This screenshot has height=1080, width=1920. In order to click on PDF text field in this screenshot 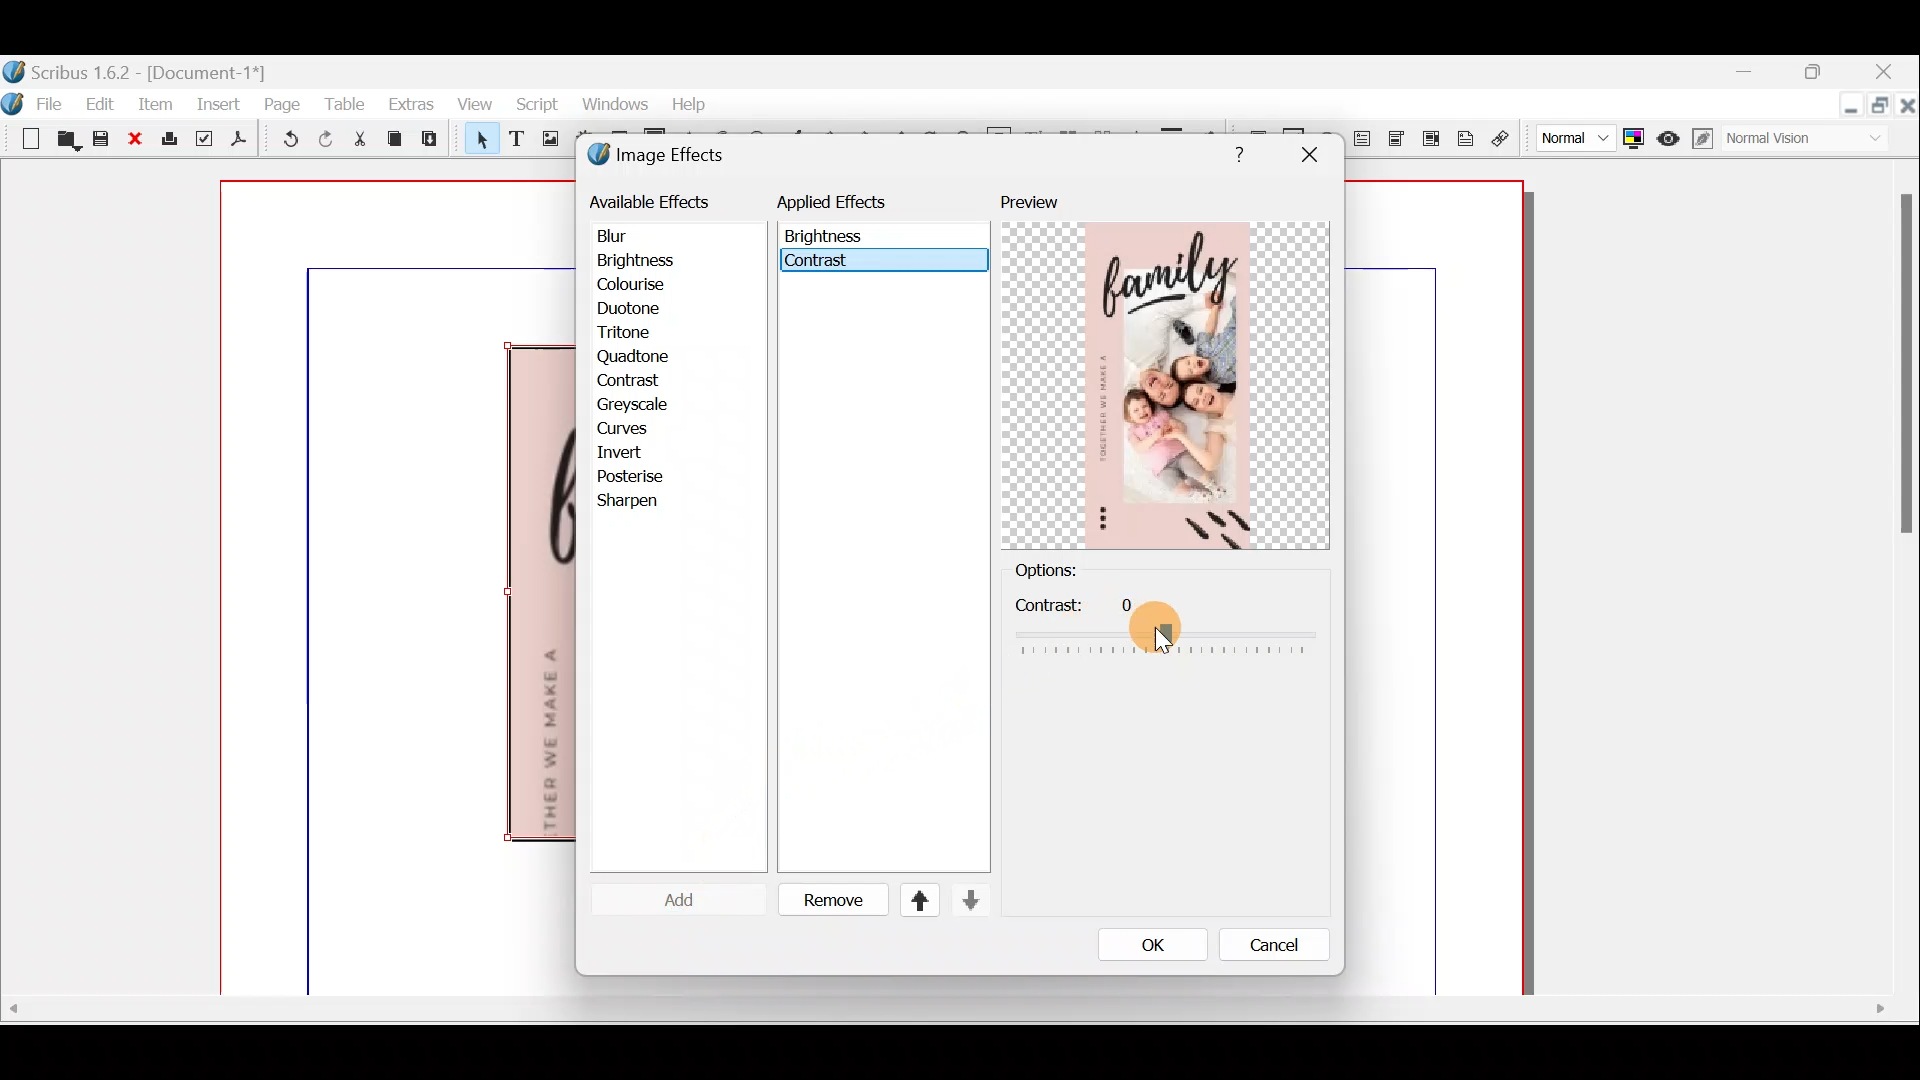, I will do `click(1363, 139)`.